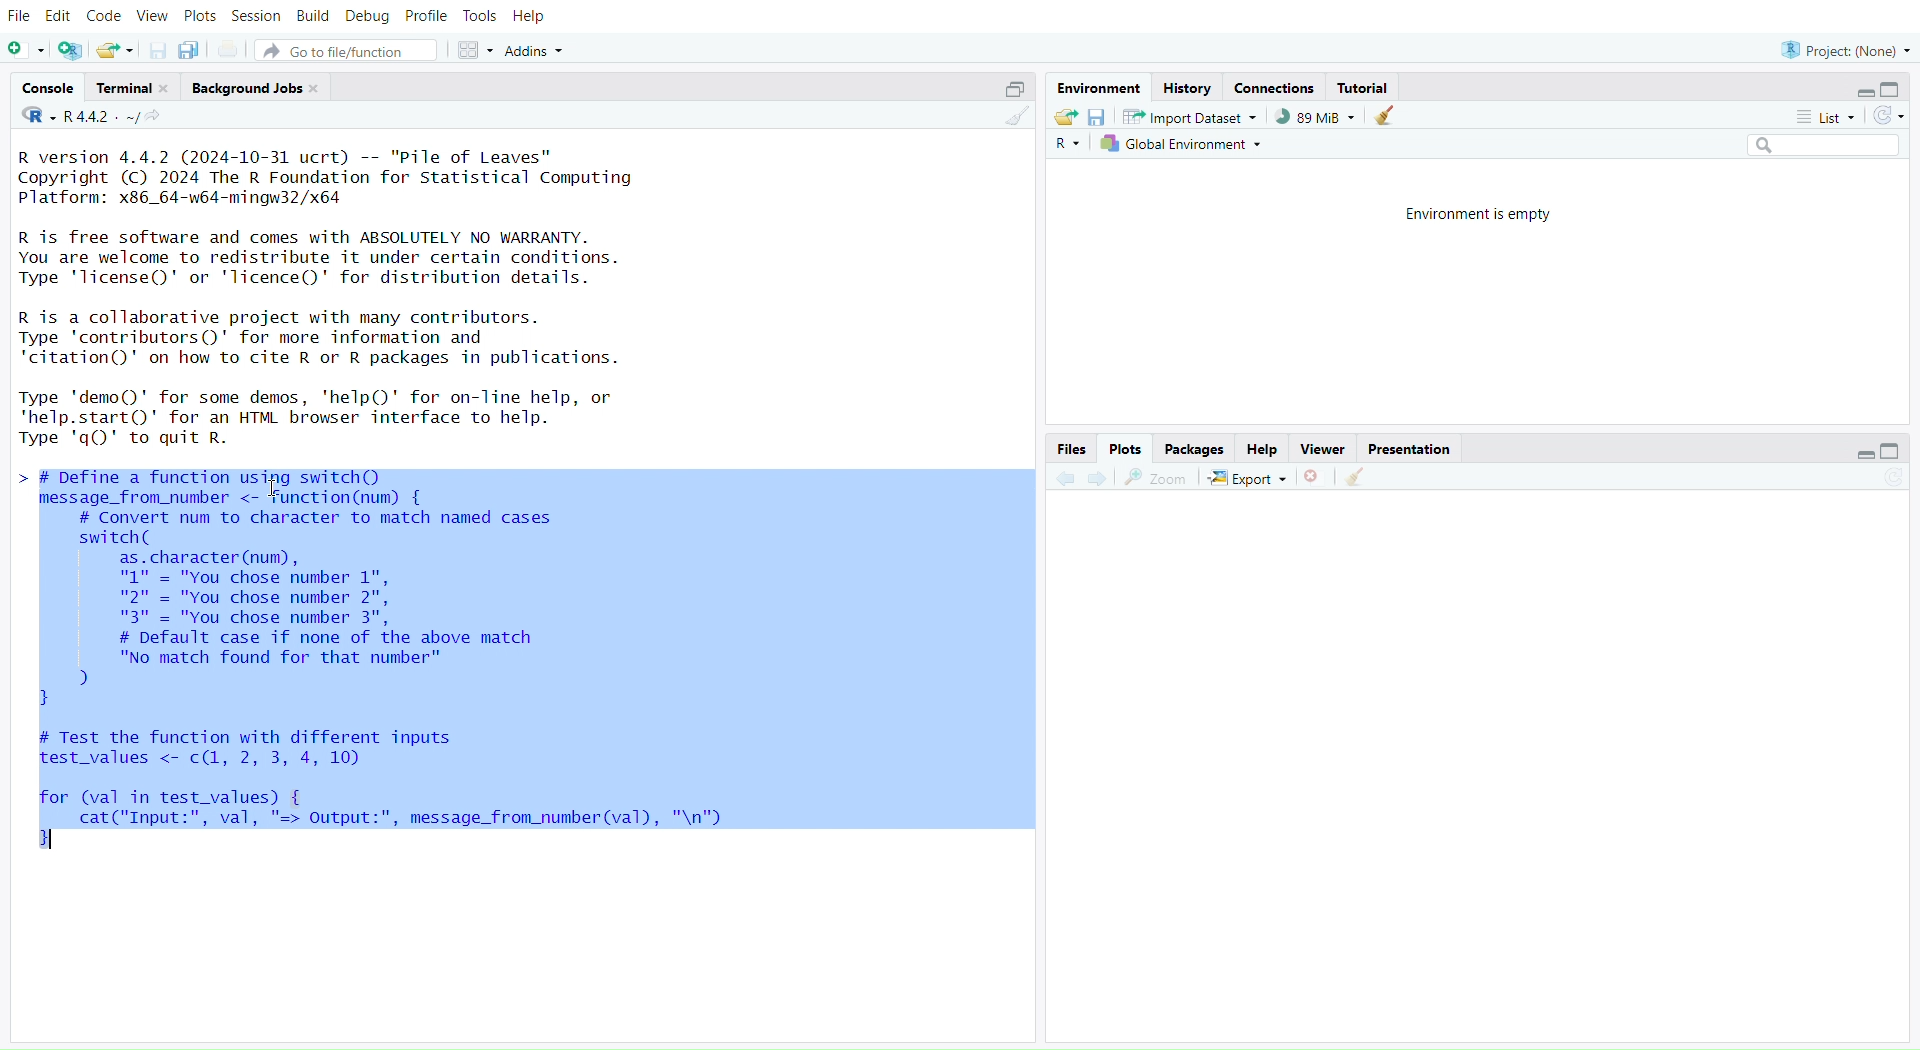  I want to click on Maximize, so click(1894, 452).